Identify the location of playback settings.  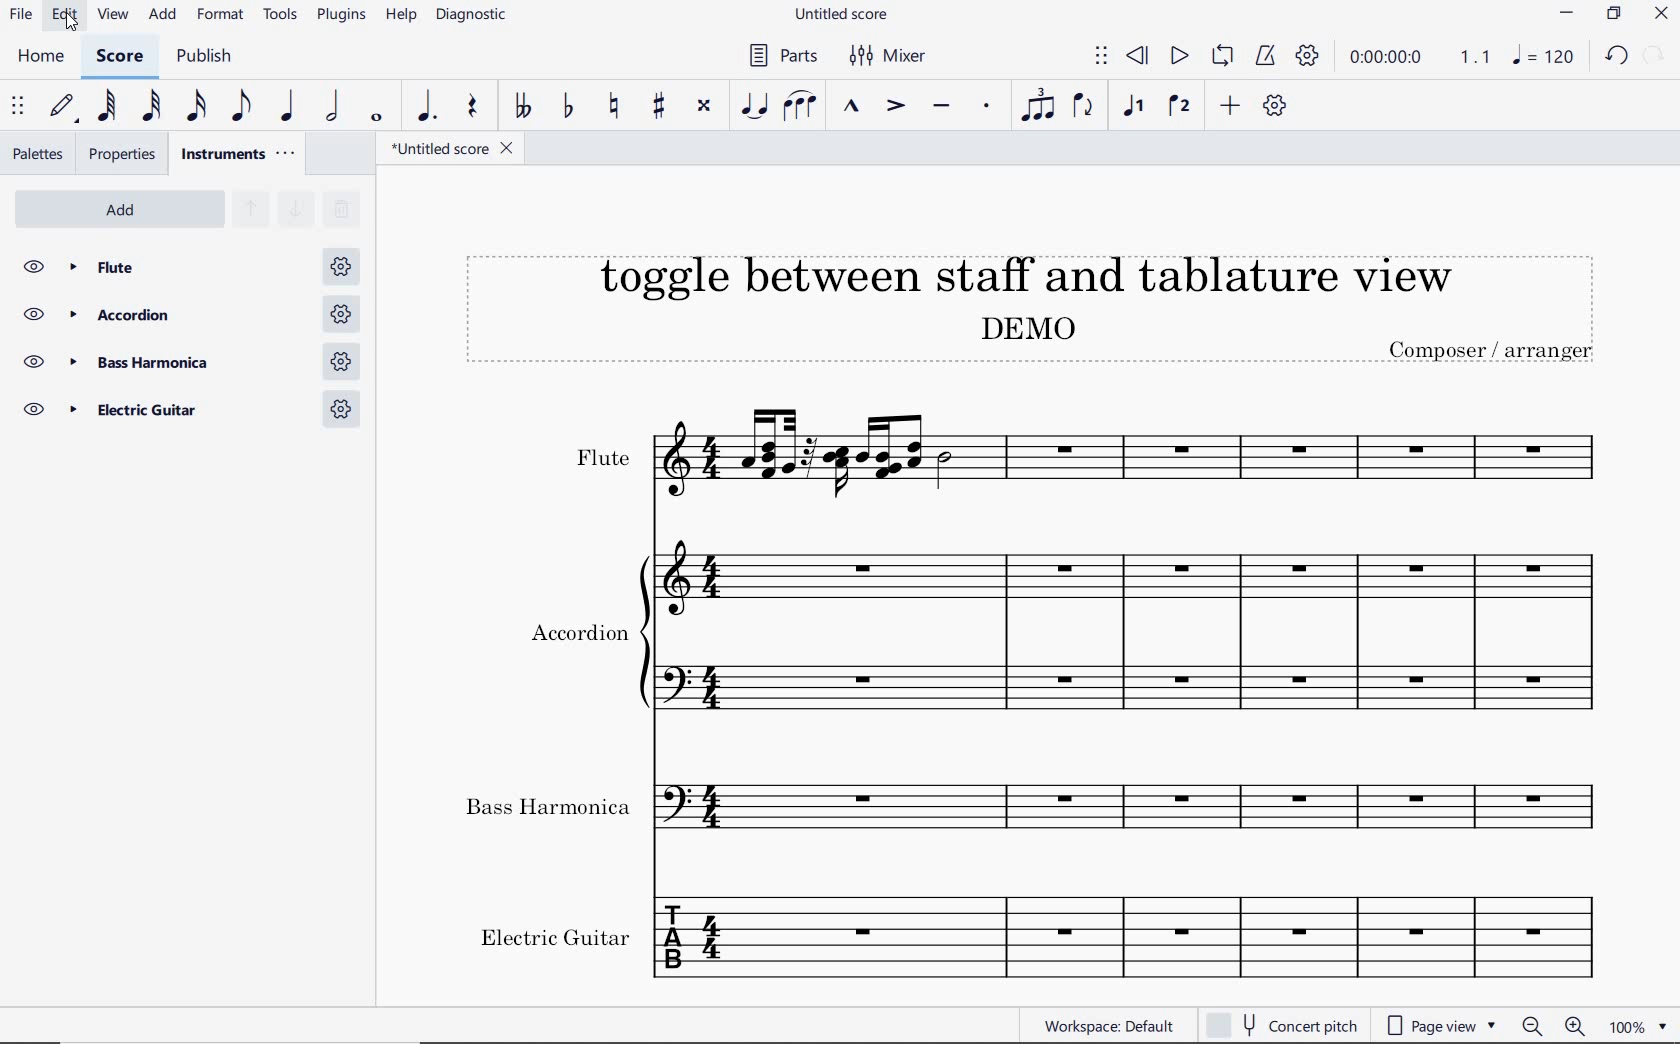
(1309, 60).